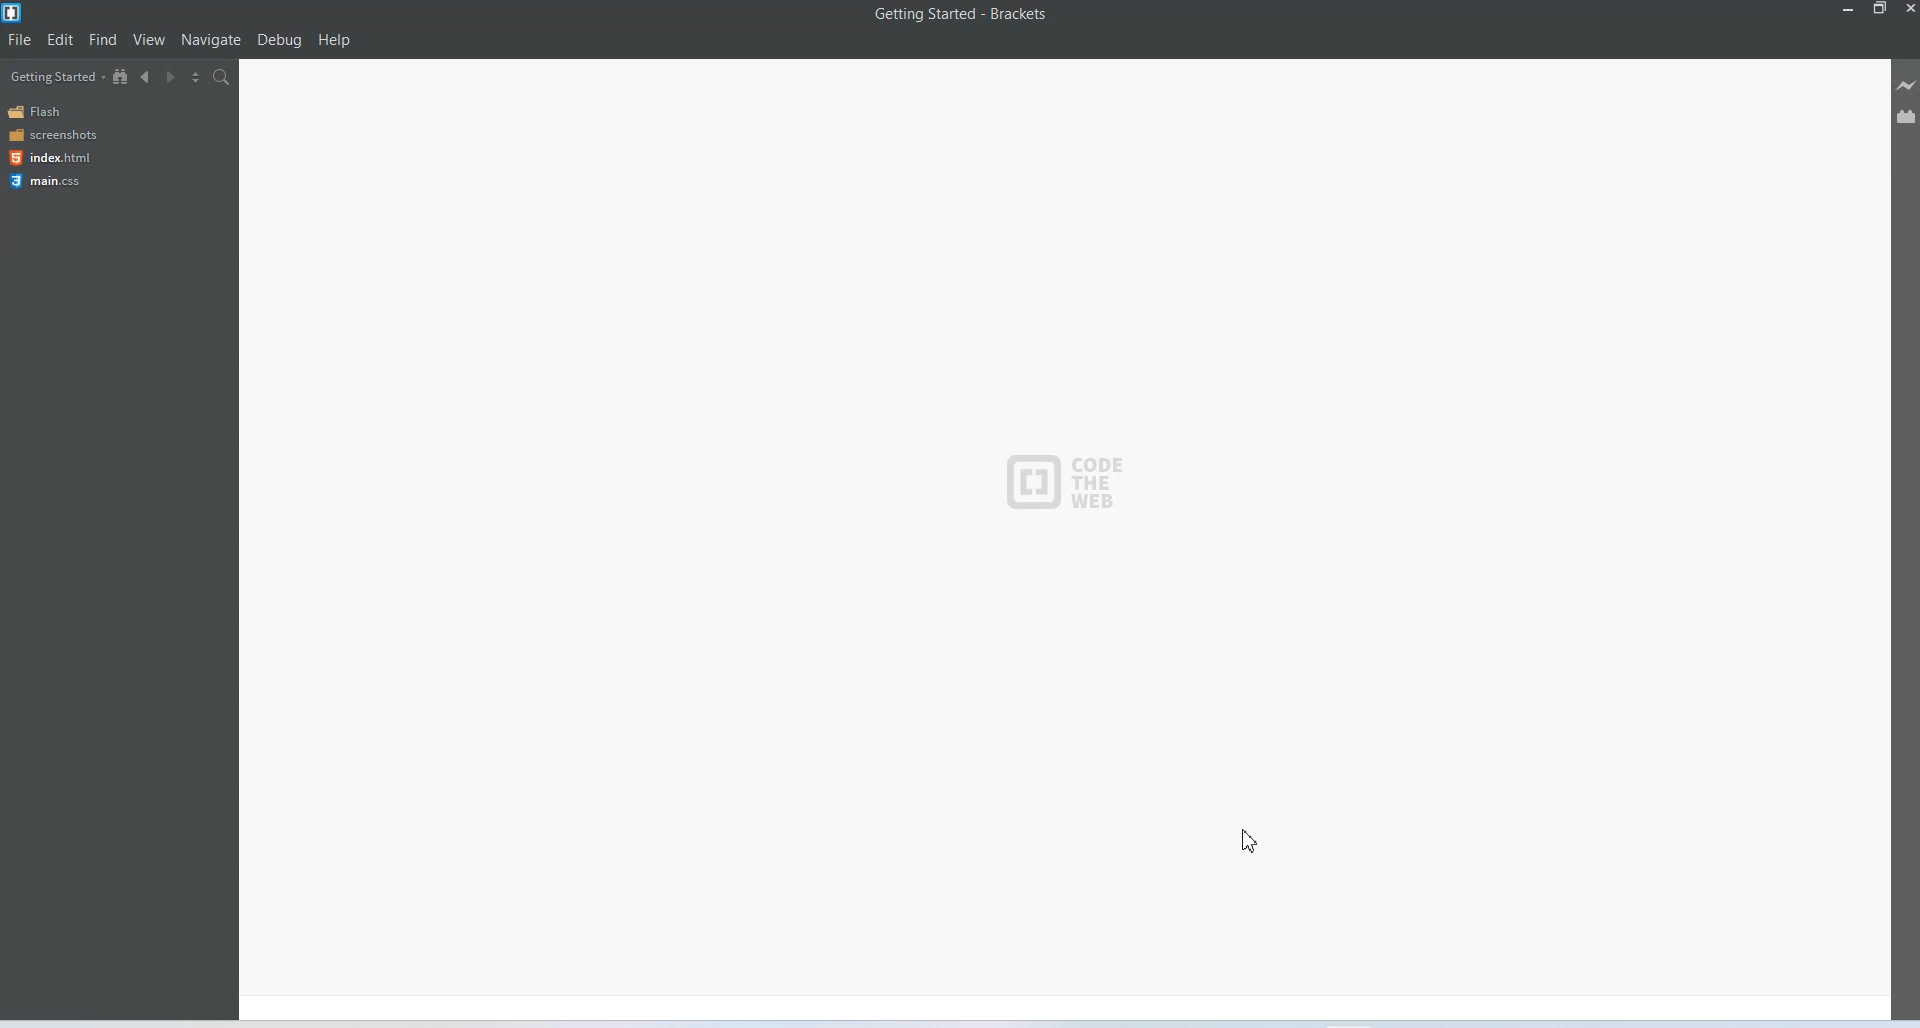 Image resolution: width=1920 pixels, height=1028 pixels. What do you see at coordinates (122, 76) in the screenshot?
I see `Show in the file tree` at bounding box center [122, 76].